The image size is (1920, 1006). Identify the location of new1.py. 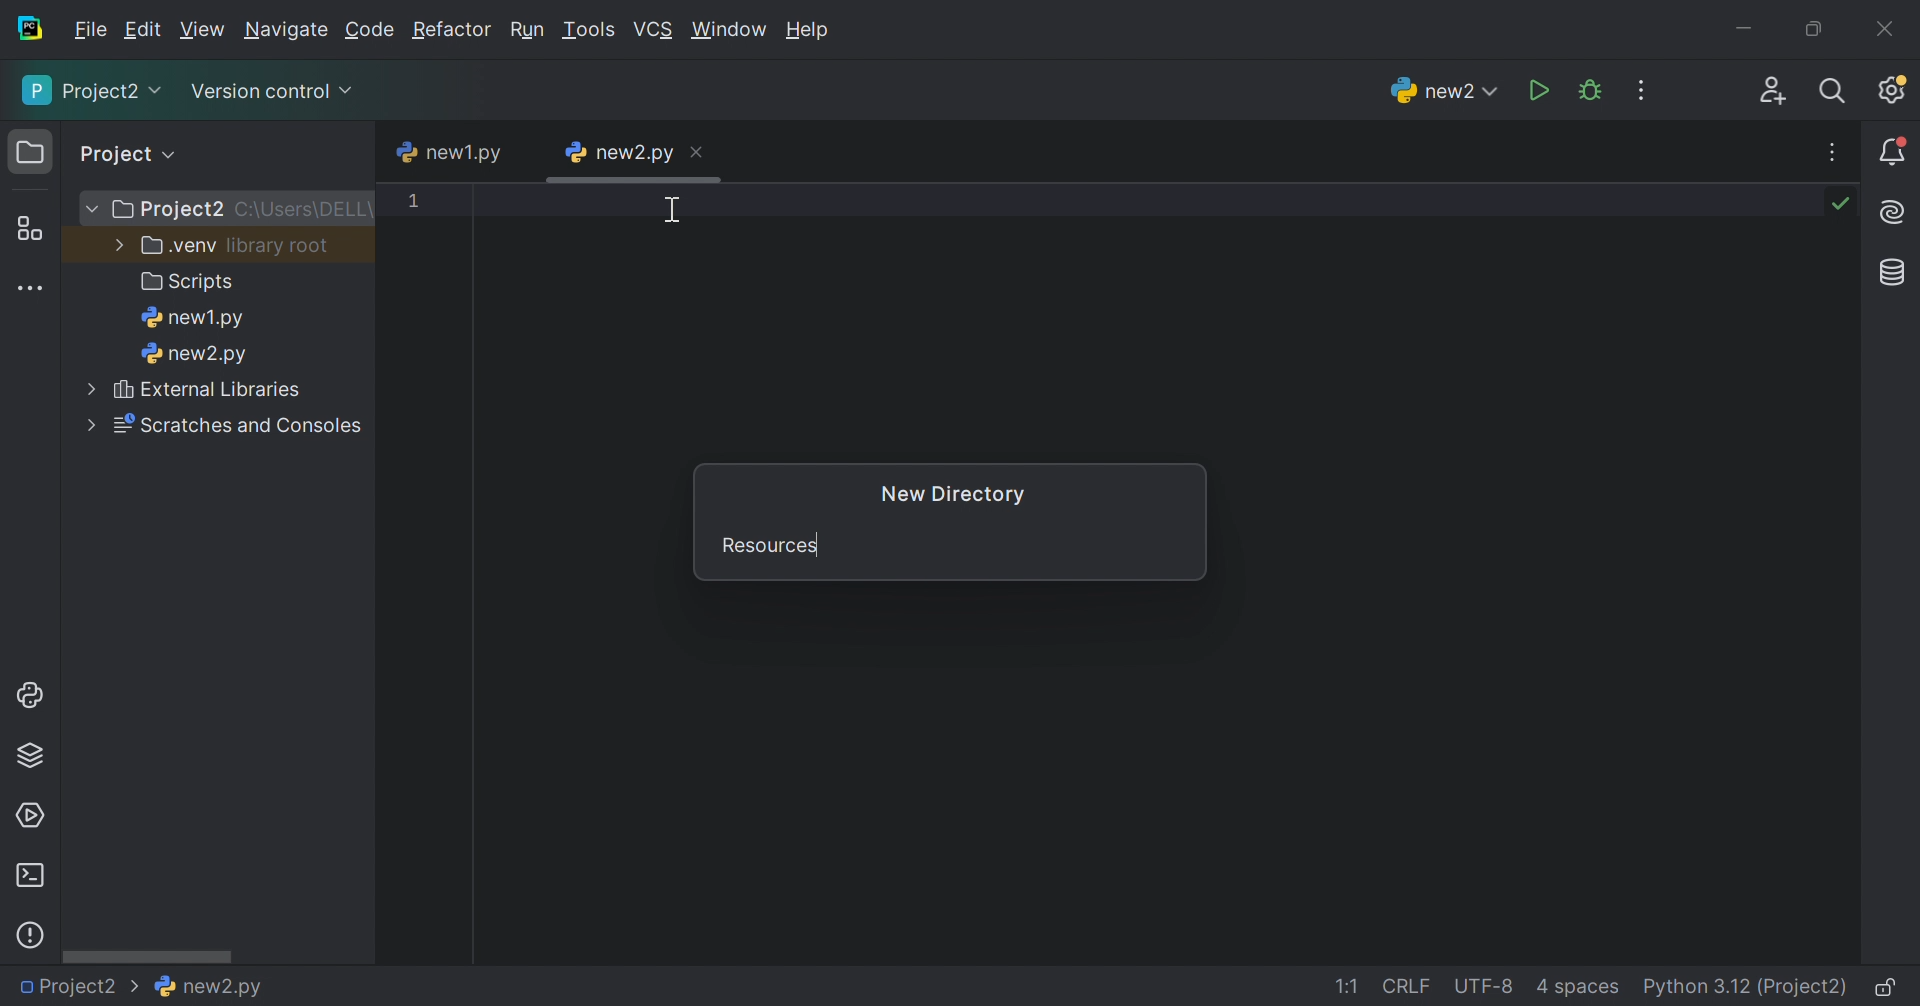
(448, 154).